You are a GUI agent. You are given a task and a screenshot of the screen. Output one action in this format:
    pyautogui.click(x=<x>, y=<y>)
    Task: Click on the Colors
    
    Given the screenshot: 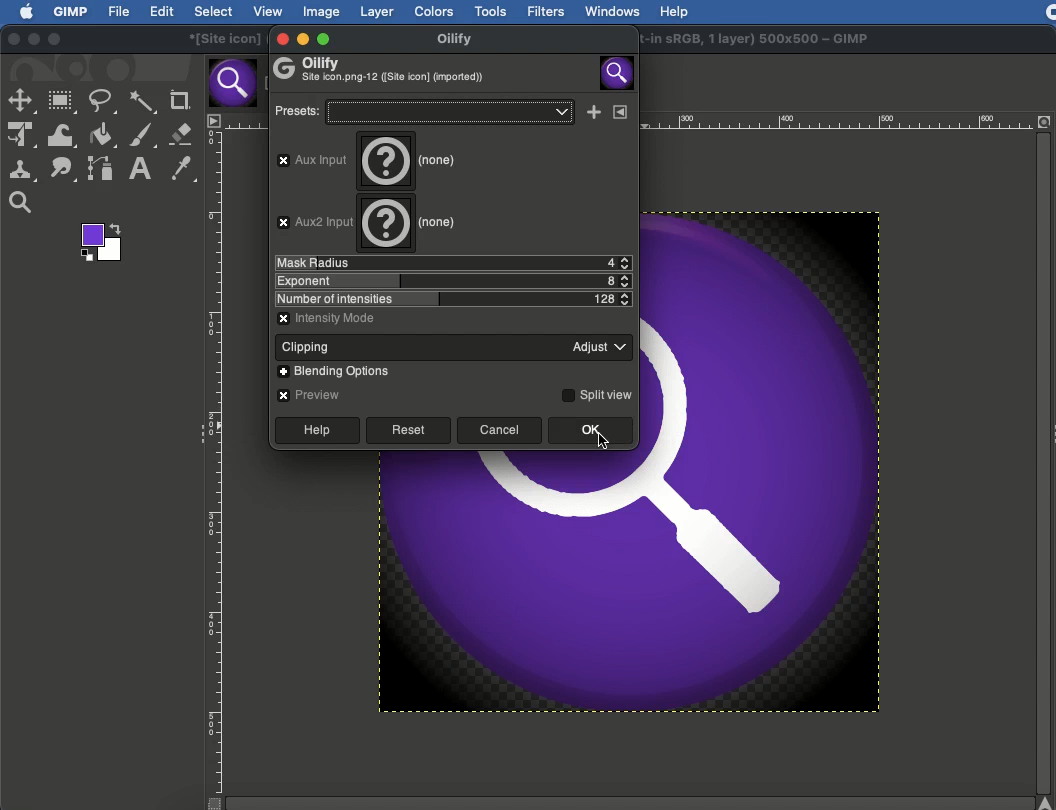 What is the action you would take?
    pyautogui.click(x=436, y=12)
    